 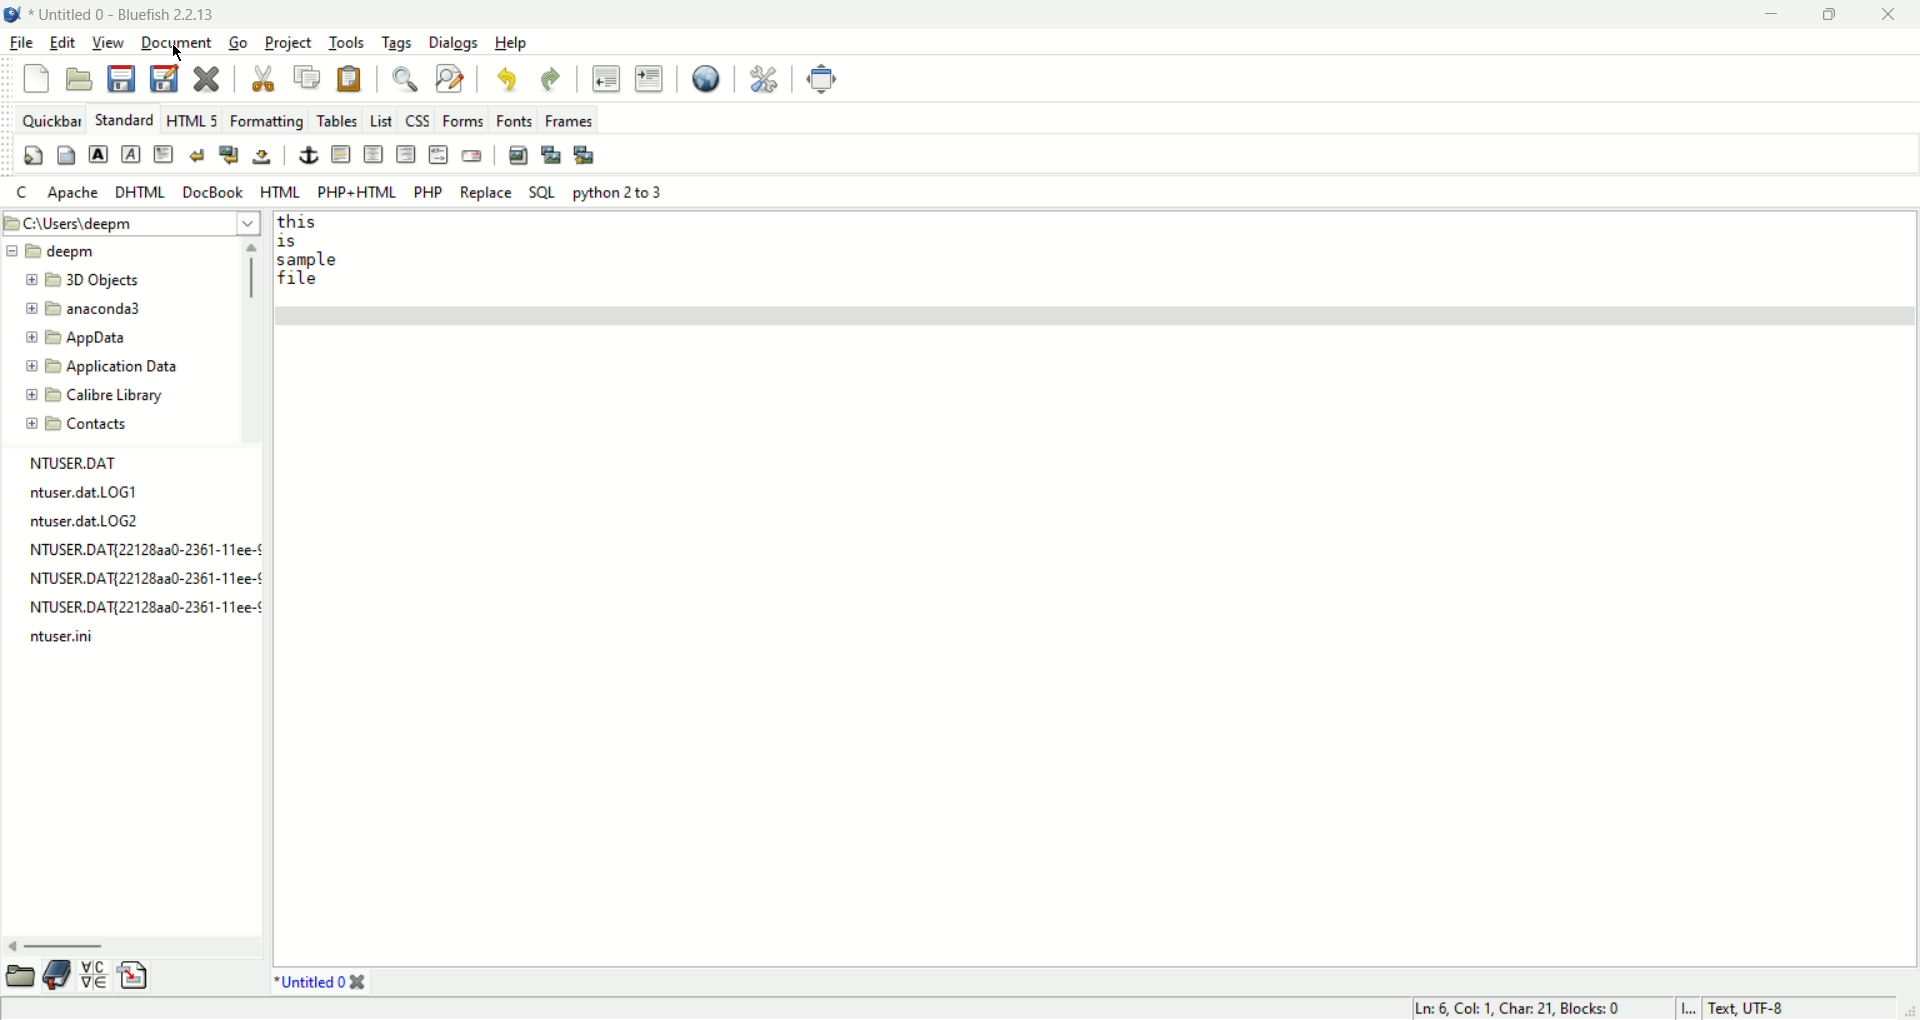 I want to click on unindent, so click(x=602, y=79).